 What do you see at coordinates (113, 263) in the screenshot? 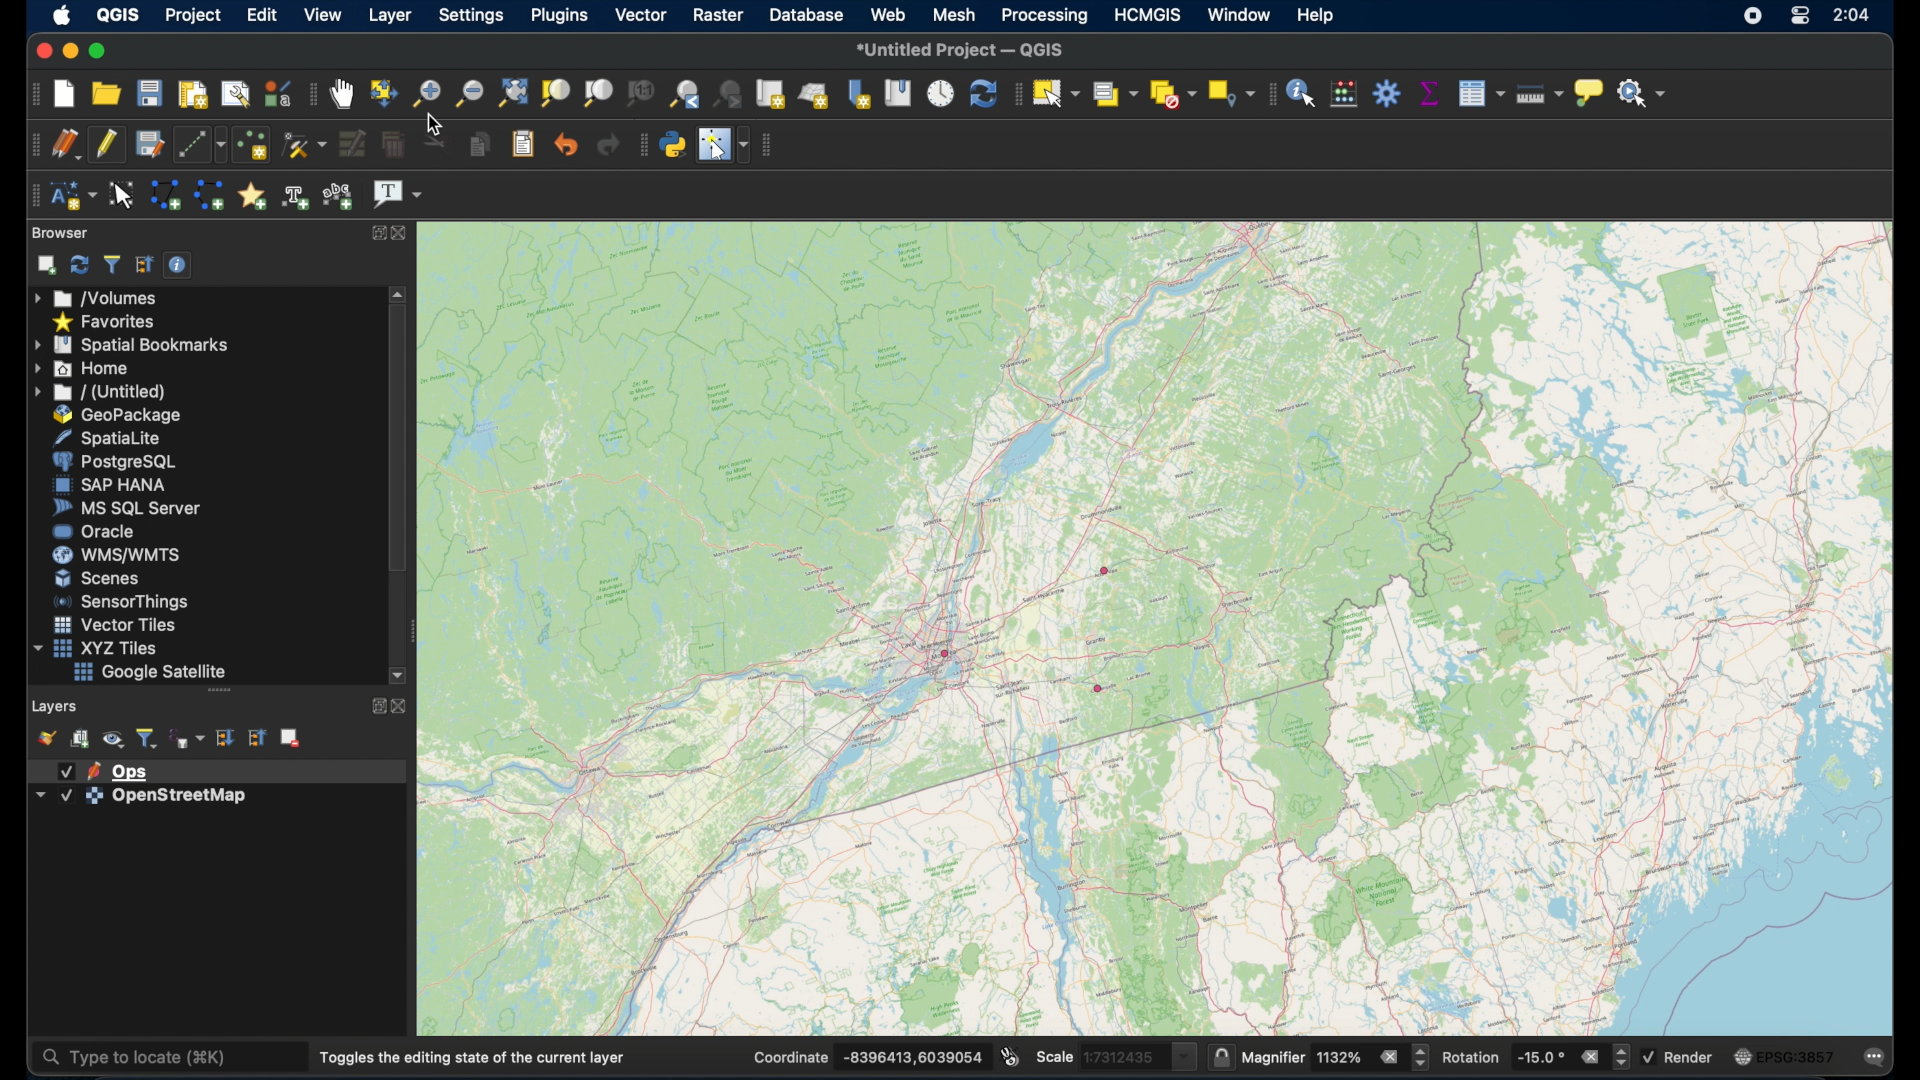
I see `filter browser` at bounding box center [113, 263].